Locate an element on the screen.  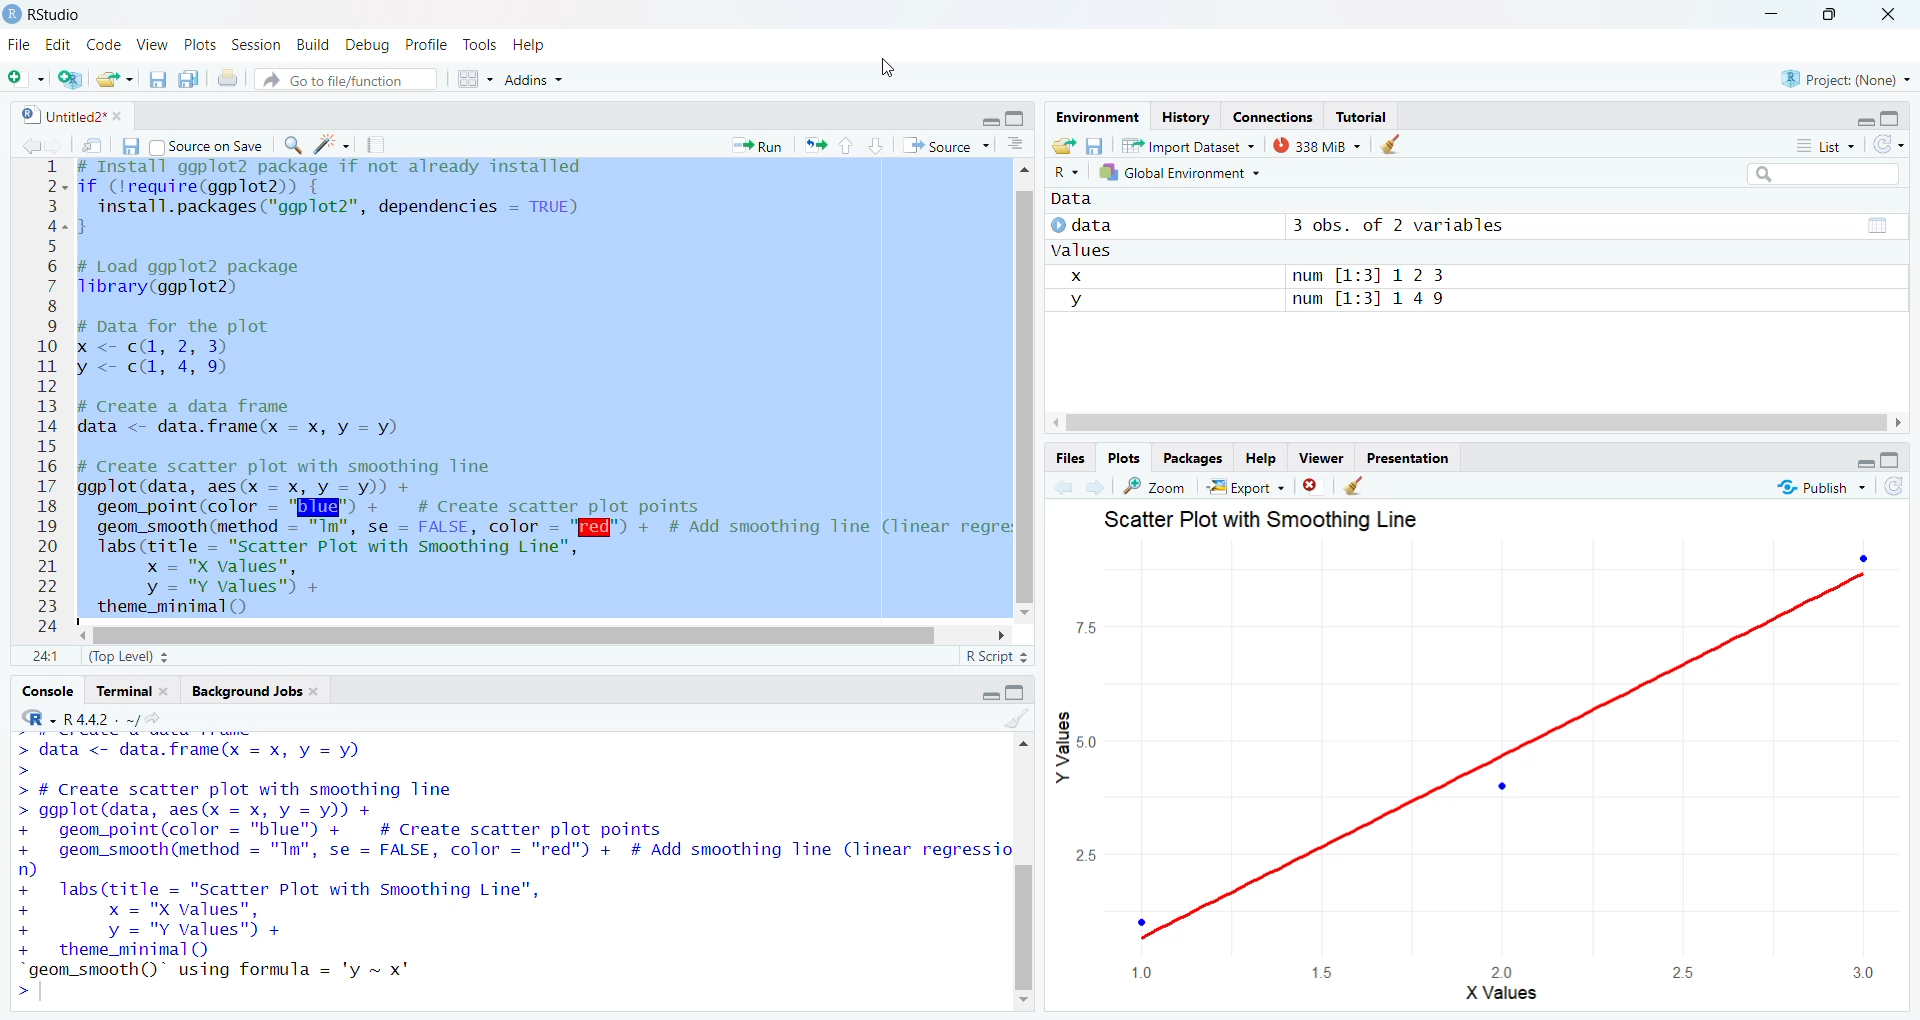
hide r script is located at coordinates (1862, 116).